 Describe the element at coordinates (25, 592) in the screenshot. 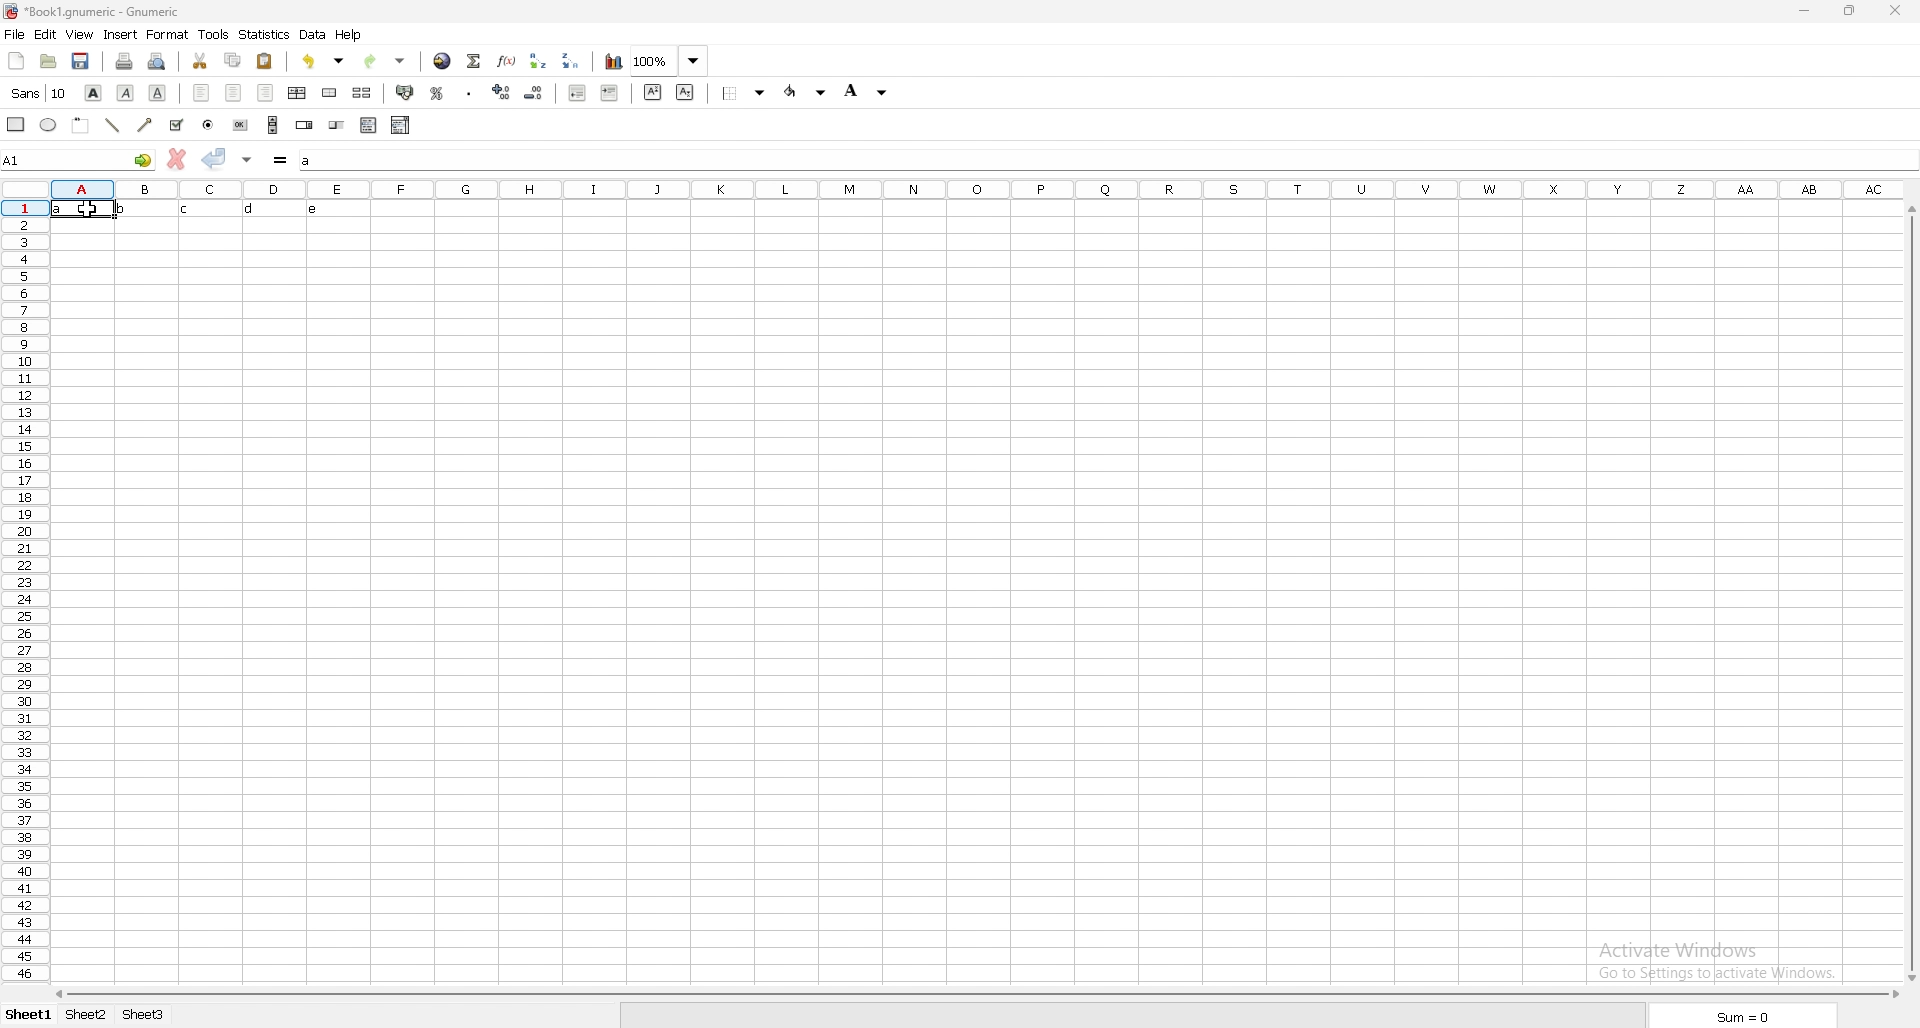

I see `rows` at that location.